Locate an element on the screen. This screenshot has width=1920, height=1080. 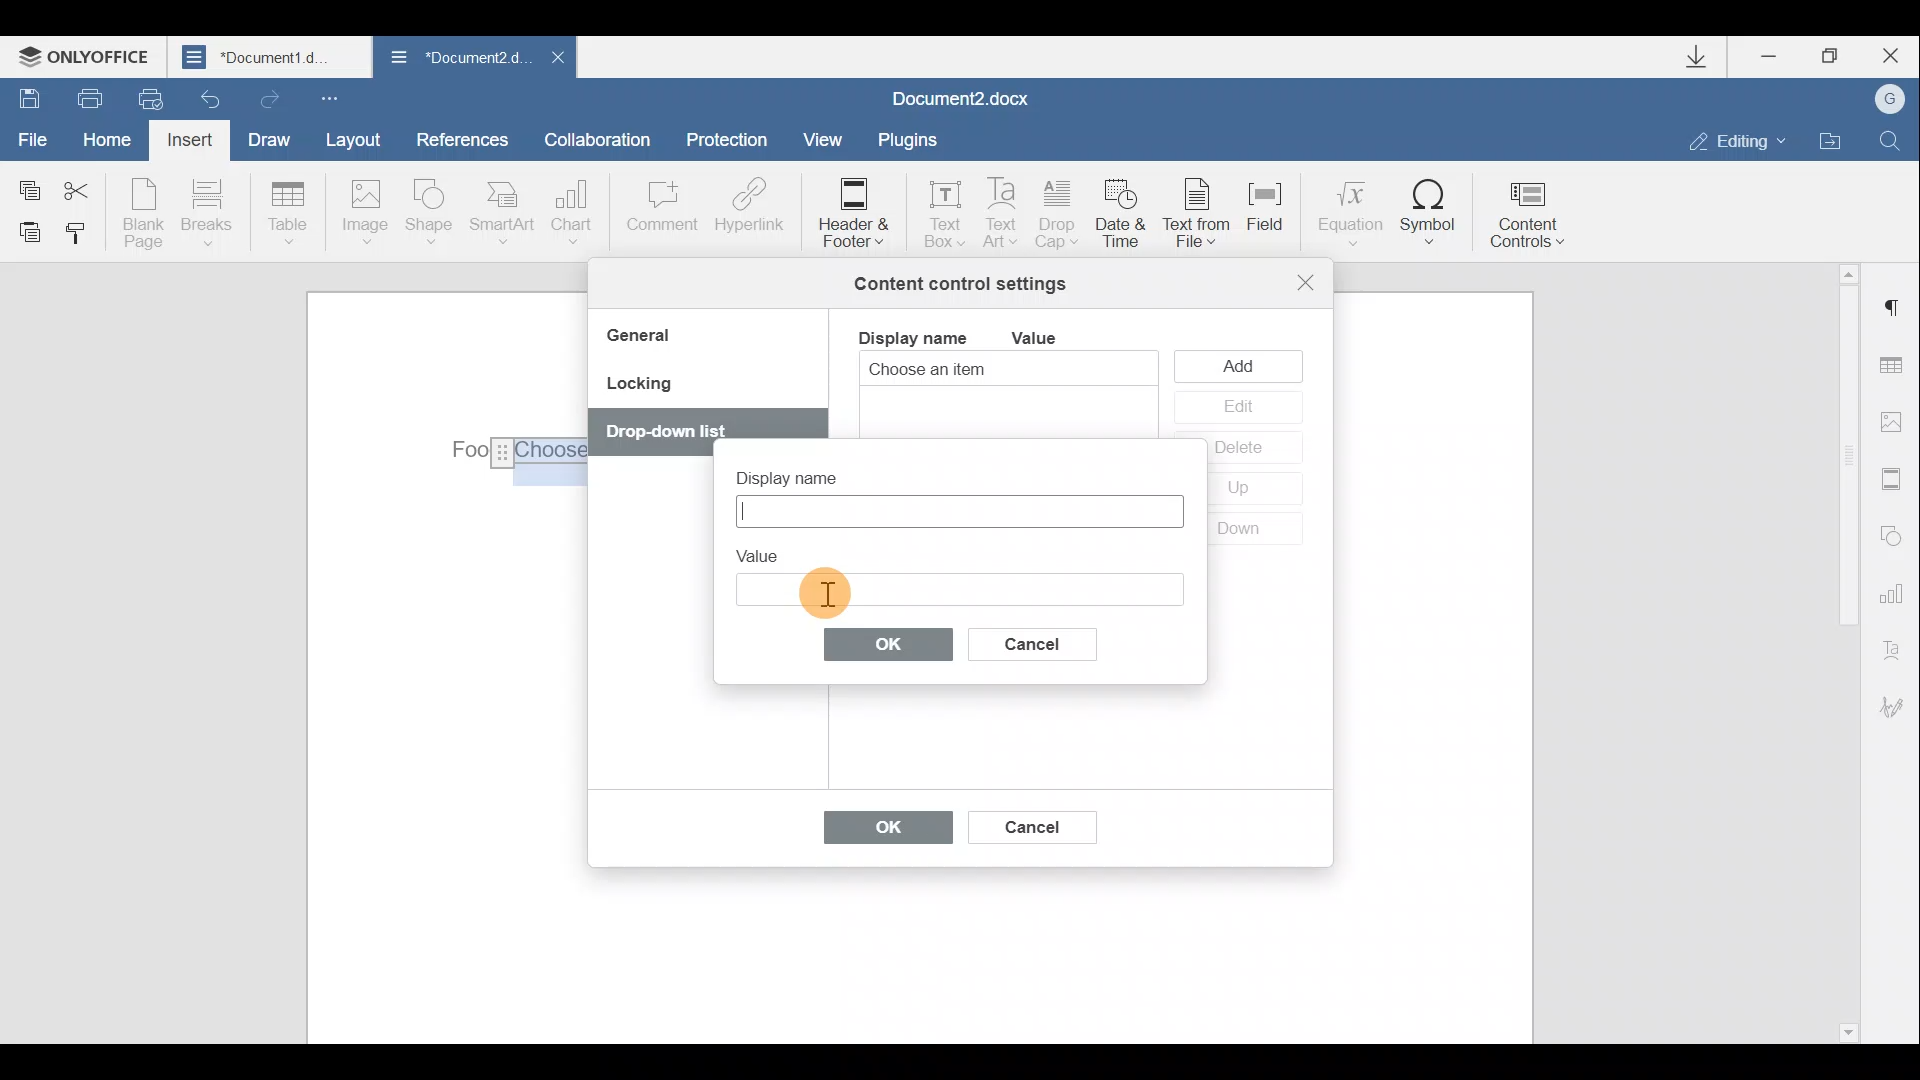
Collaboration is located at coordinates (605, 139).